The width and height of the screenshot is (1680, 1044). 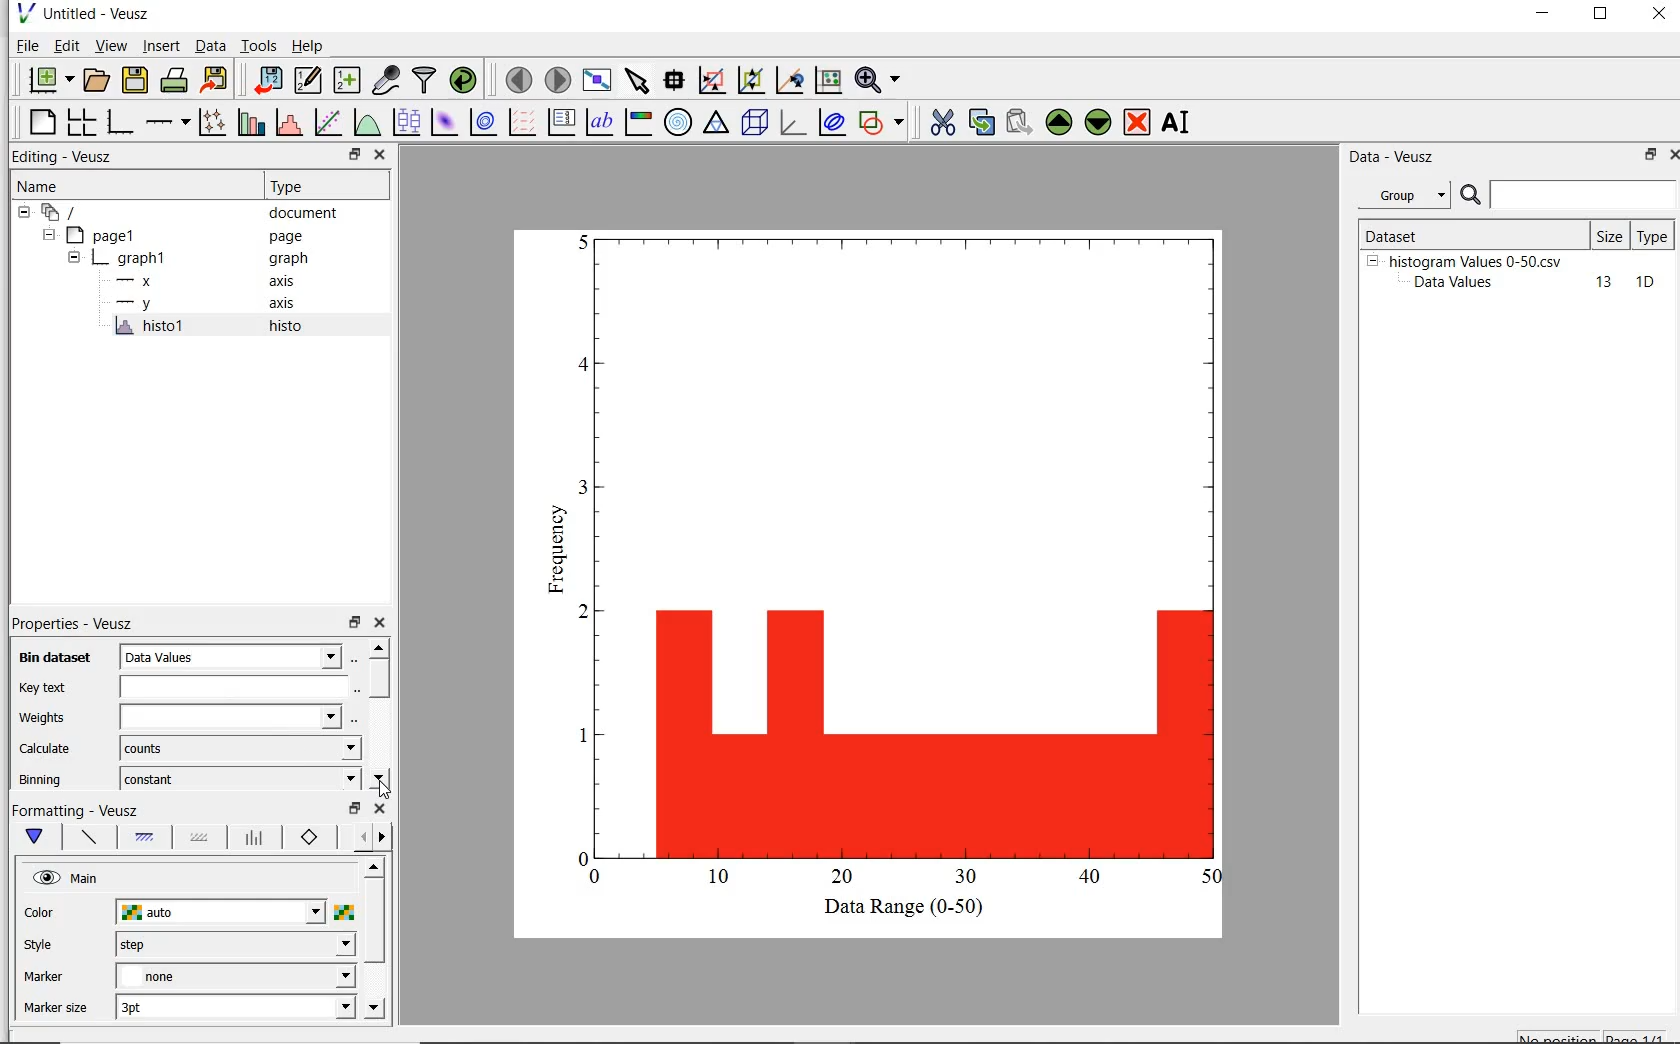 I want to click on Bin dataset, so click(x=51, y=658).